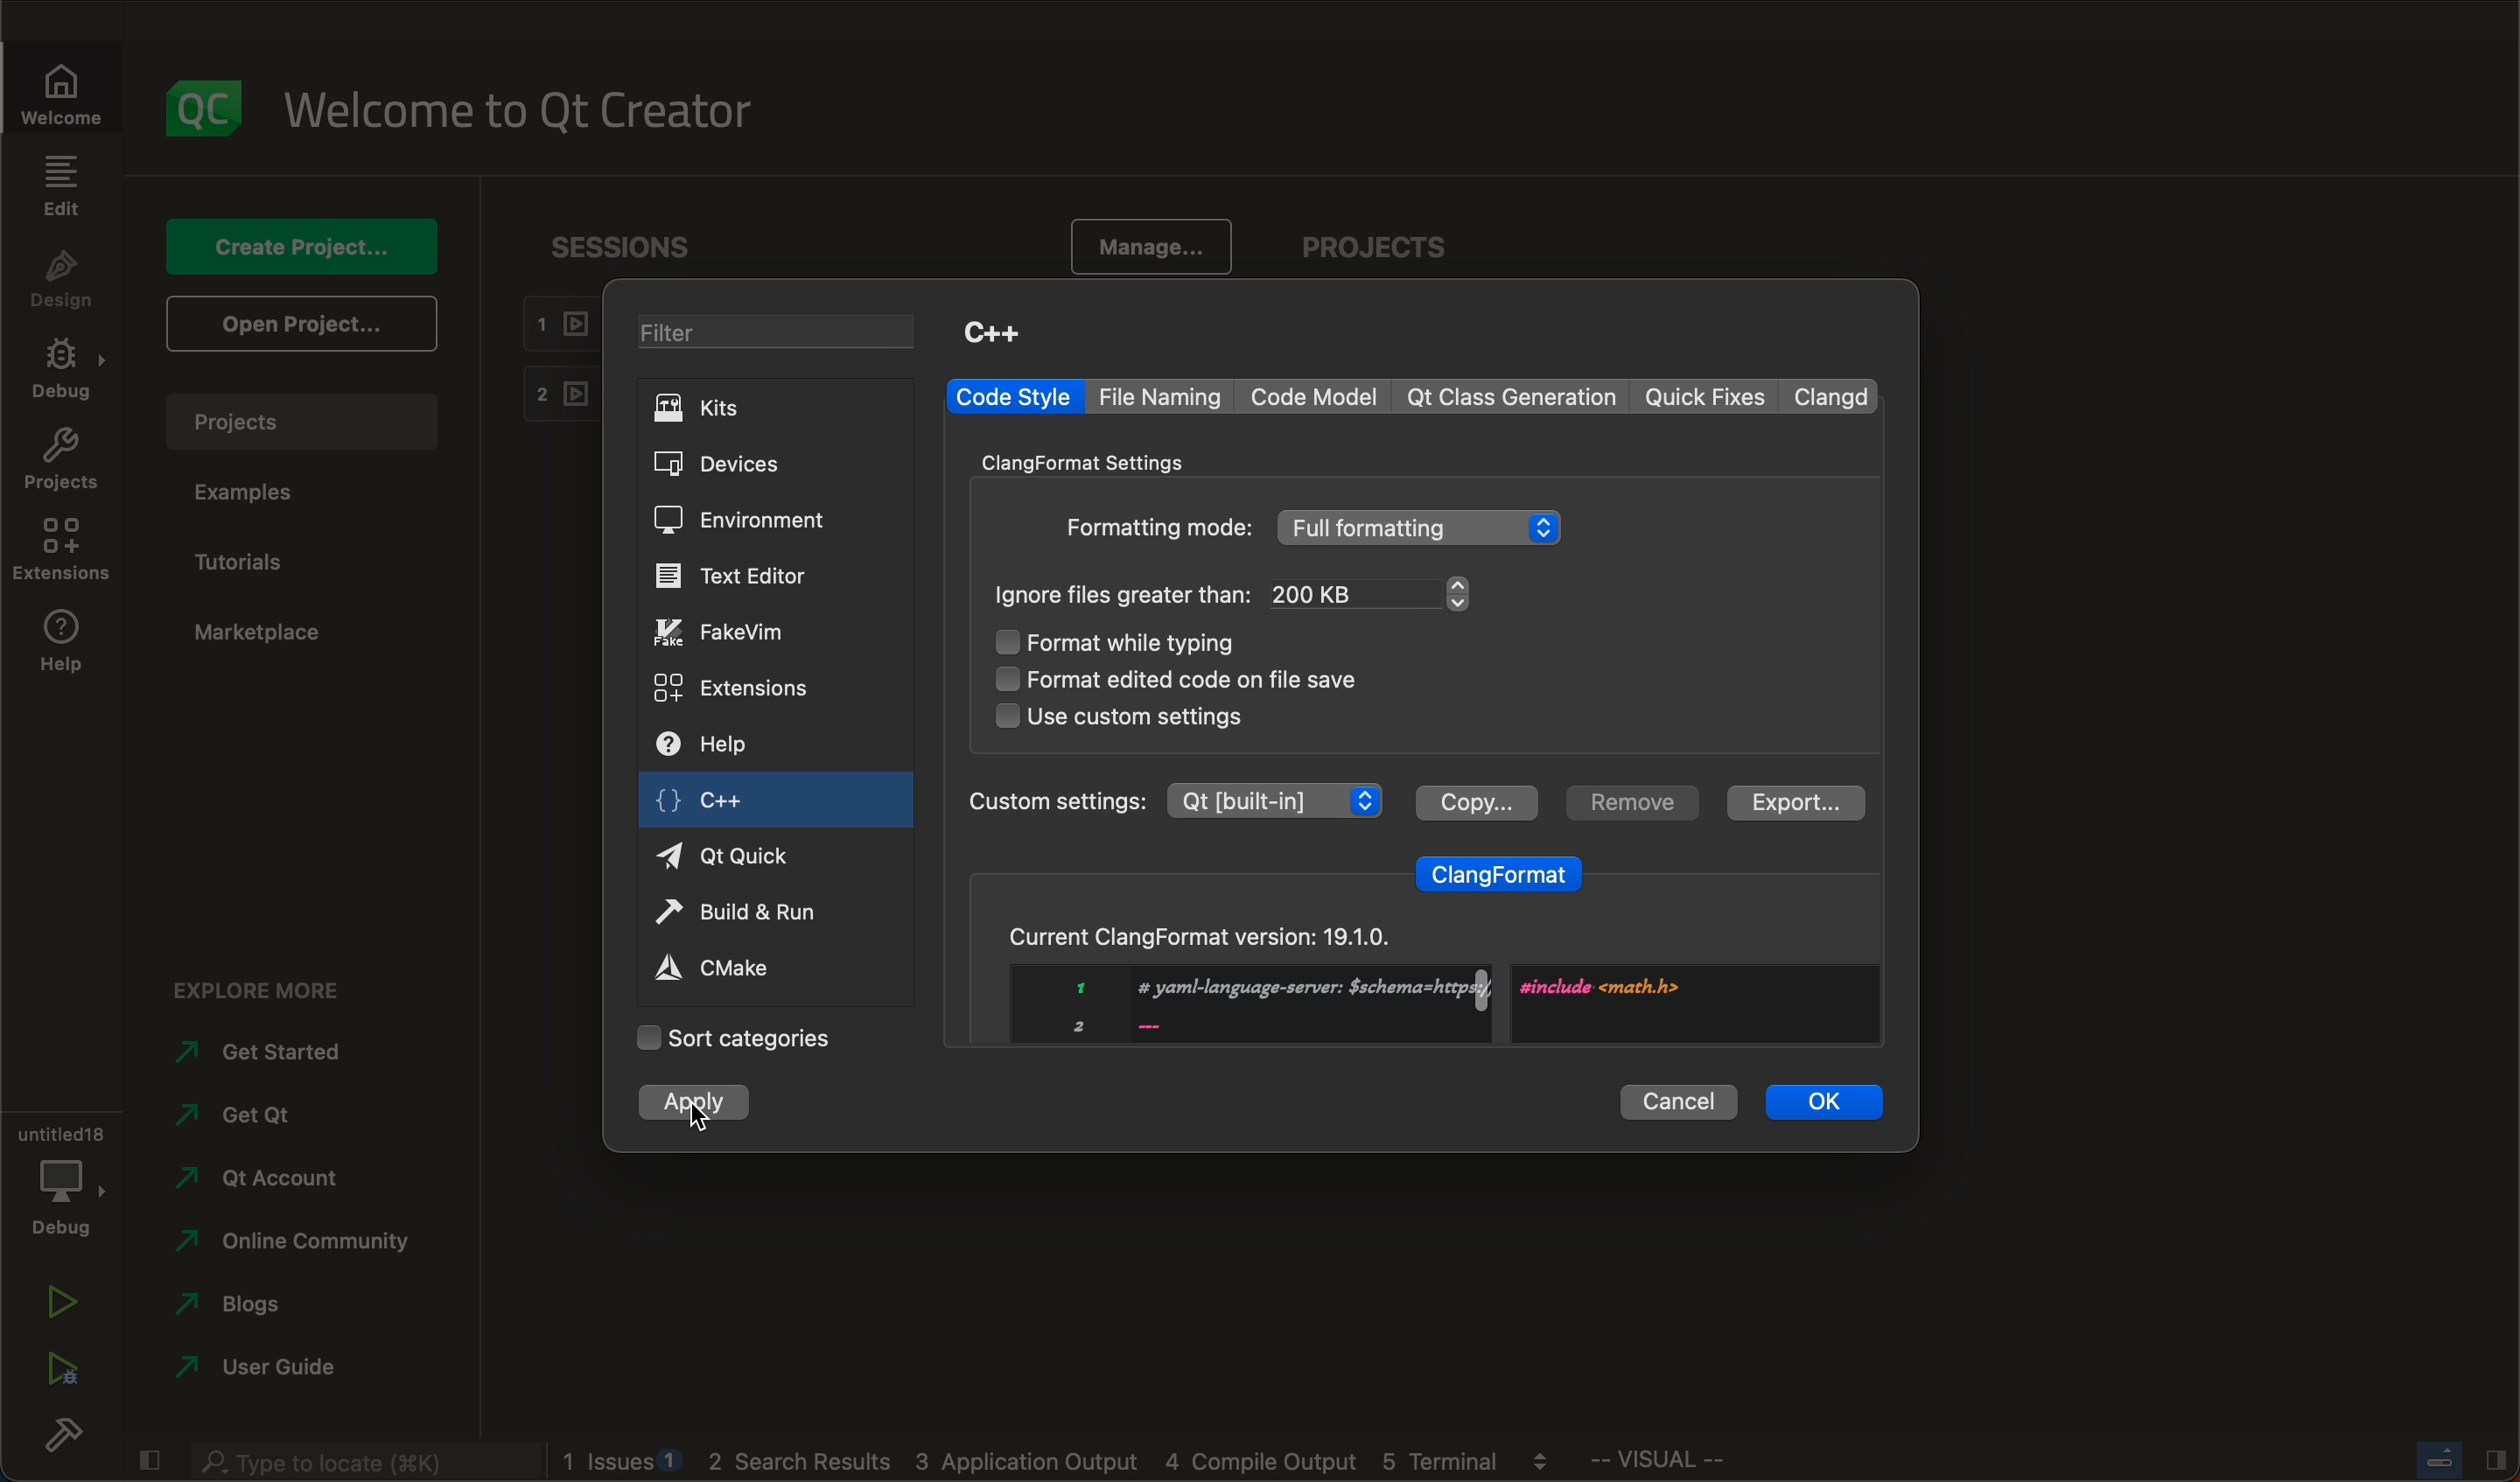 The image size is (2520, 1482). I want to click on logs, so click(1068, 1462).